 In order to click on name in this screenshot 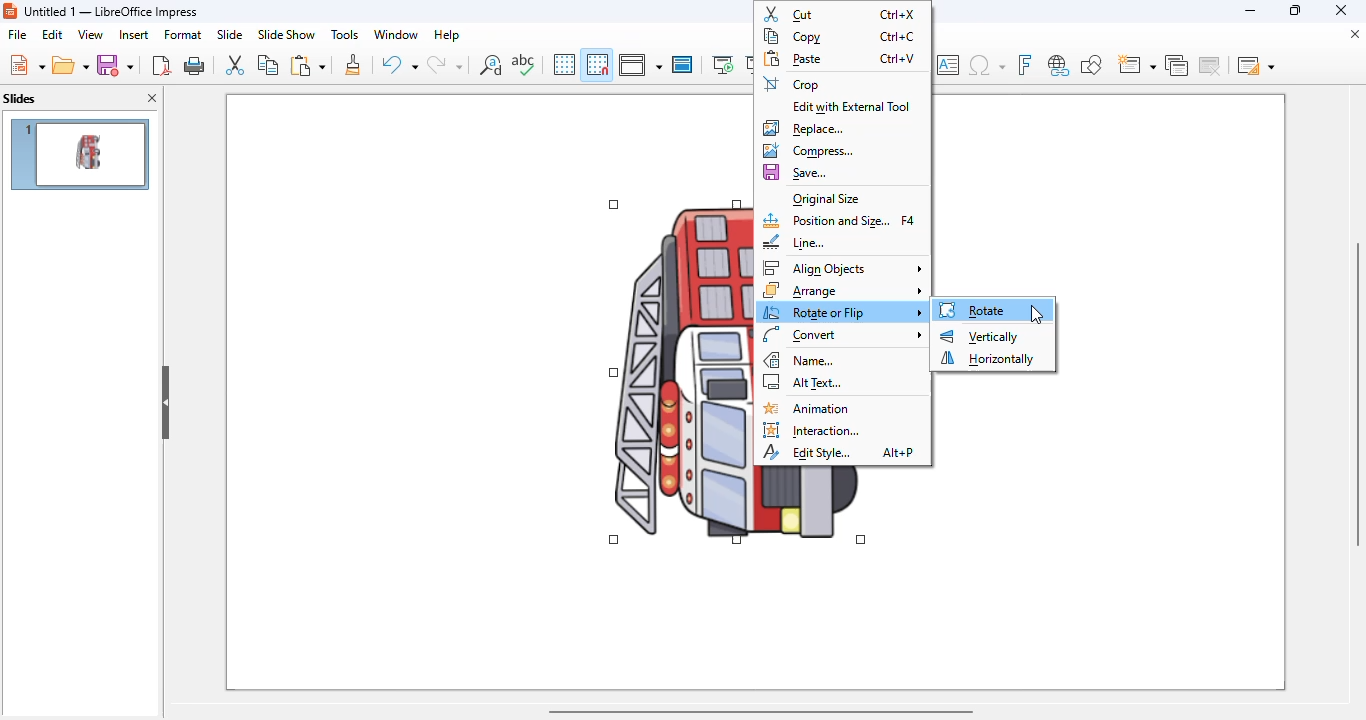, I will do `click(801, 359)`.